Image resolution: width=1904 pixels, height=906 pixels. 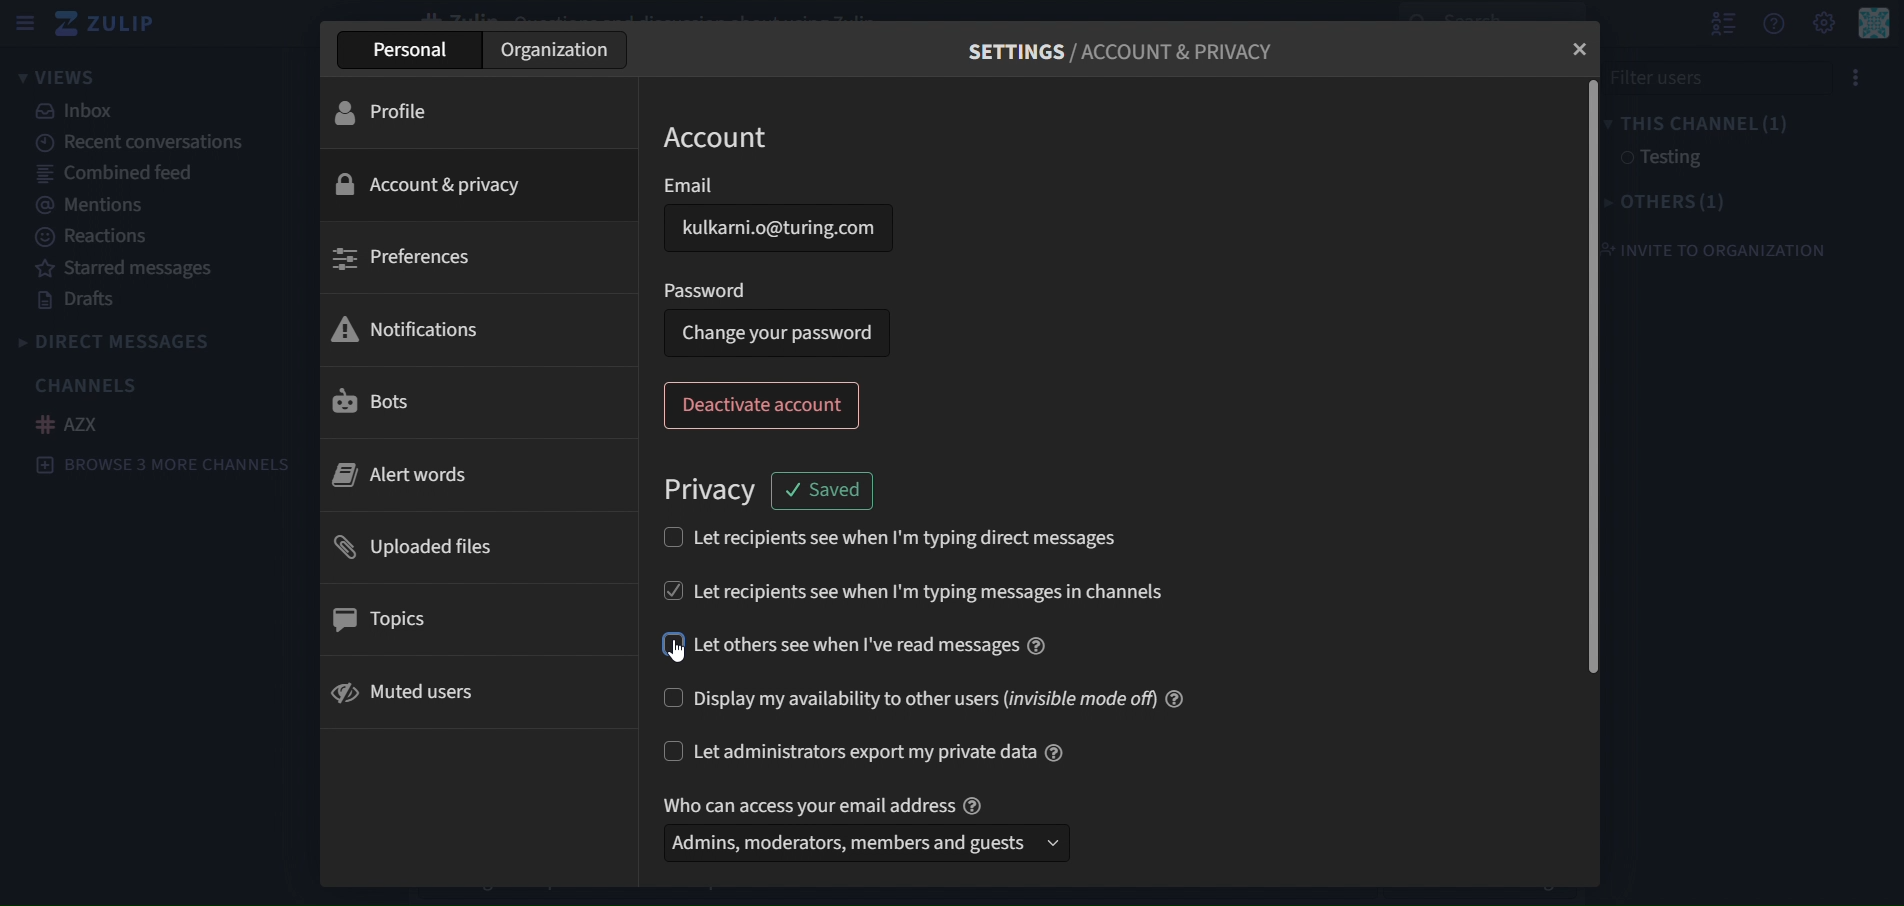 What do you see at coordinates (885, 749) in the screenshot?
I see `let administrators export my private data` at bounding box center [885, 749].